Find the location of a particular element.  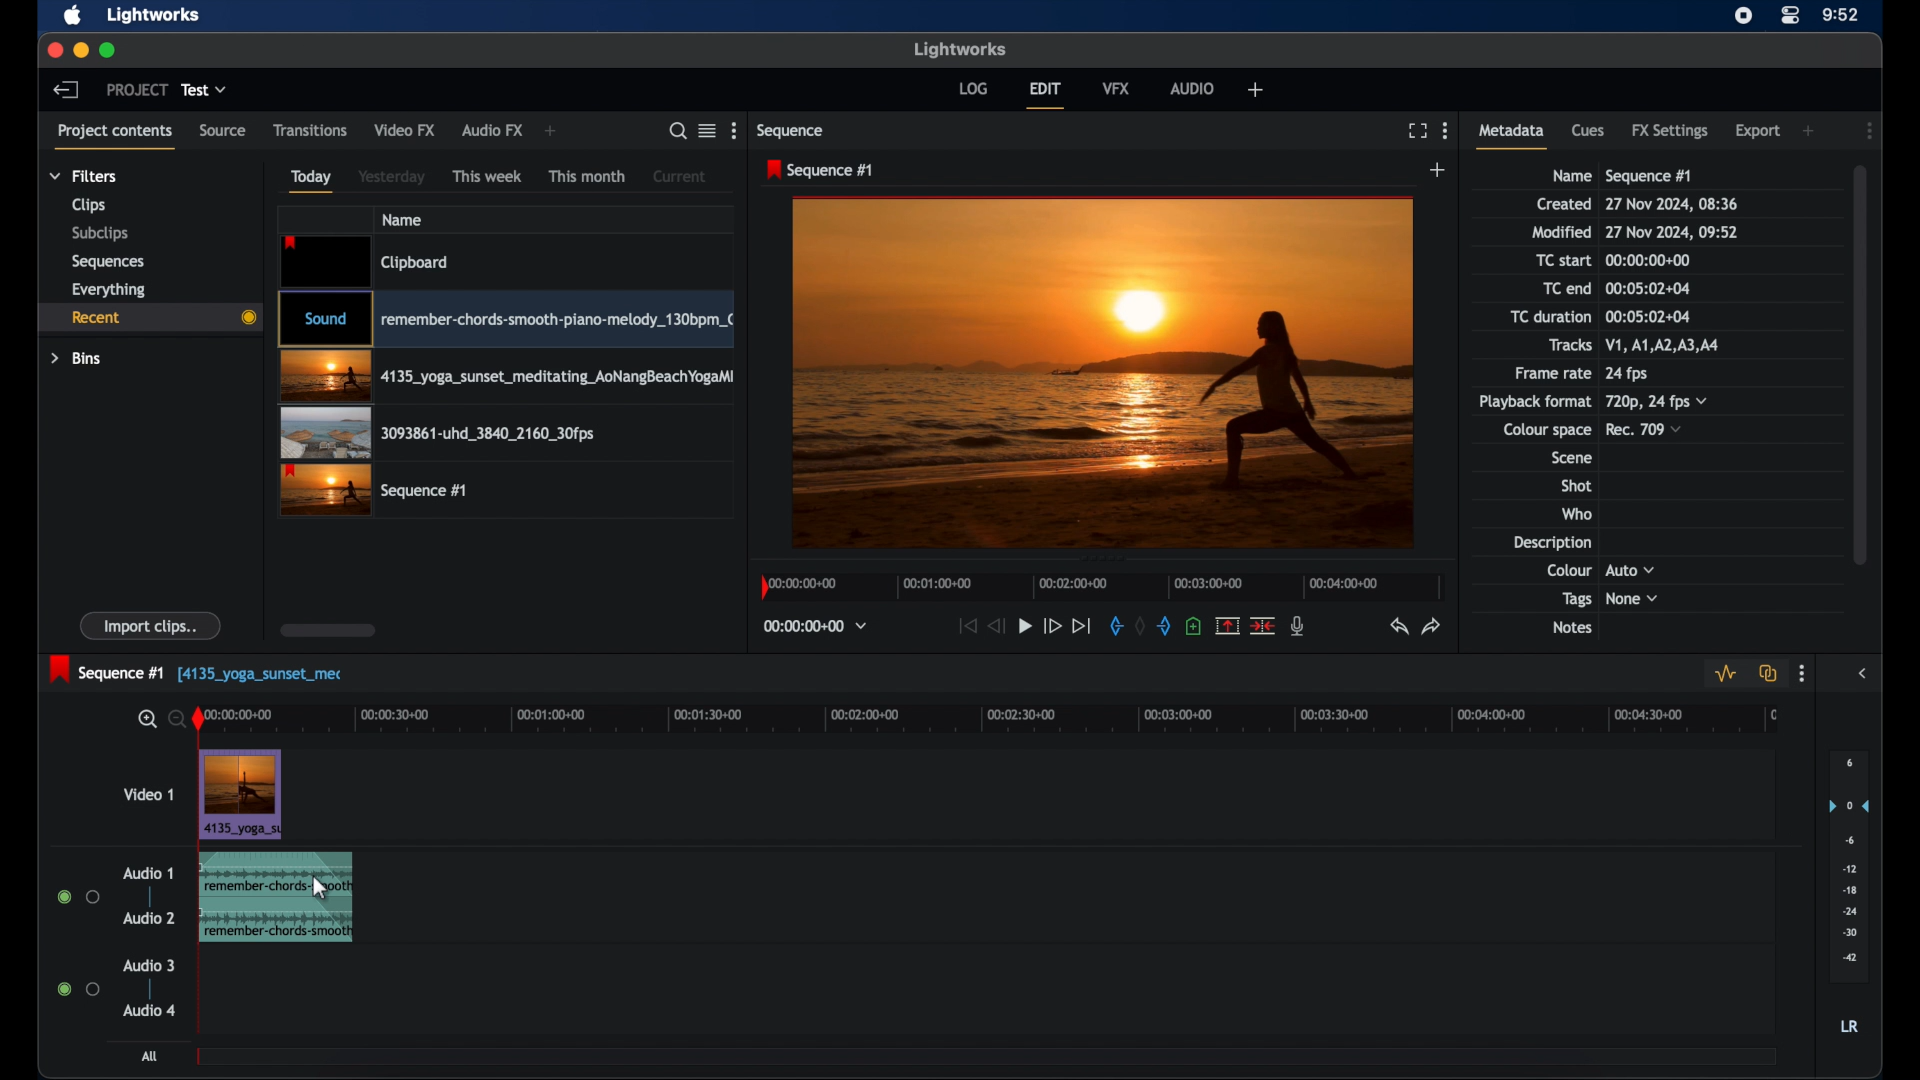

clips is located at coordinates (90, 205).